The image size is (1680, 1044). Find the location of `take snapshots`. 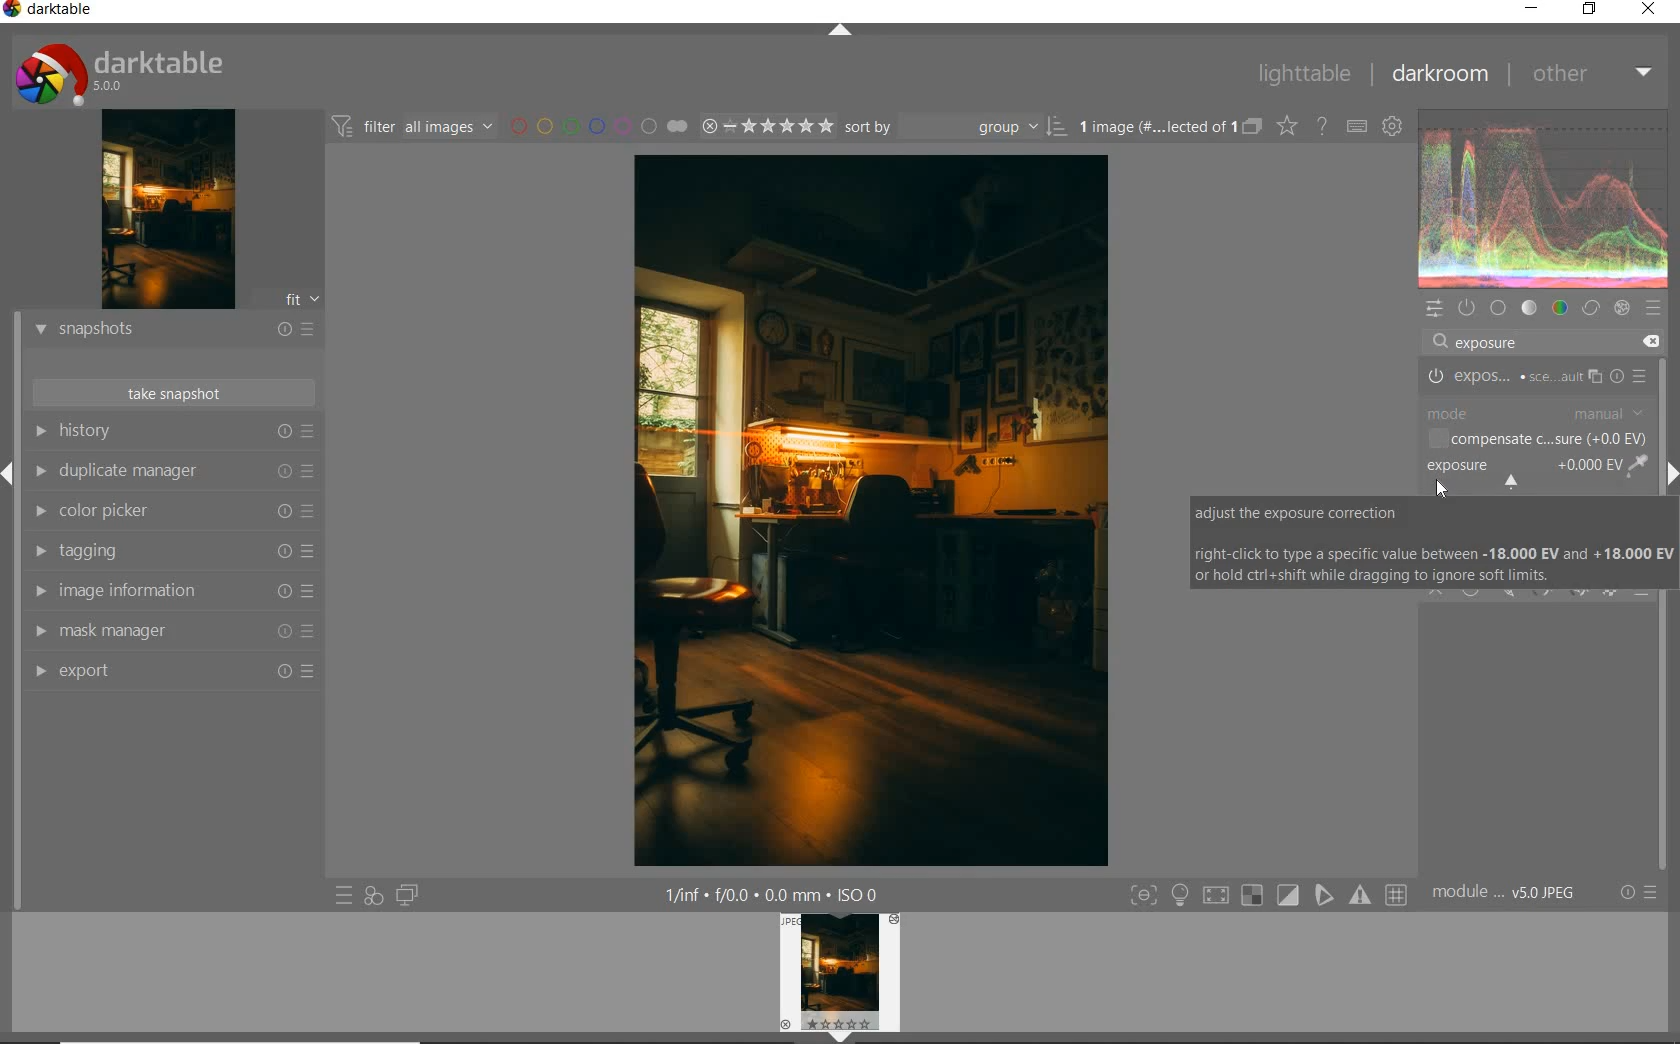

take snapshots is located at coordinates (175, 392).